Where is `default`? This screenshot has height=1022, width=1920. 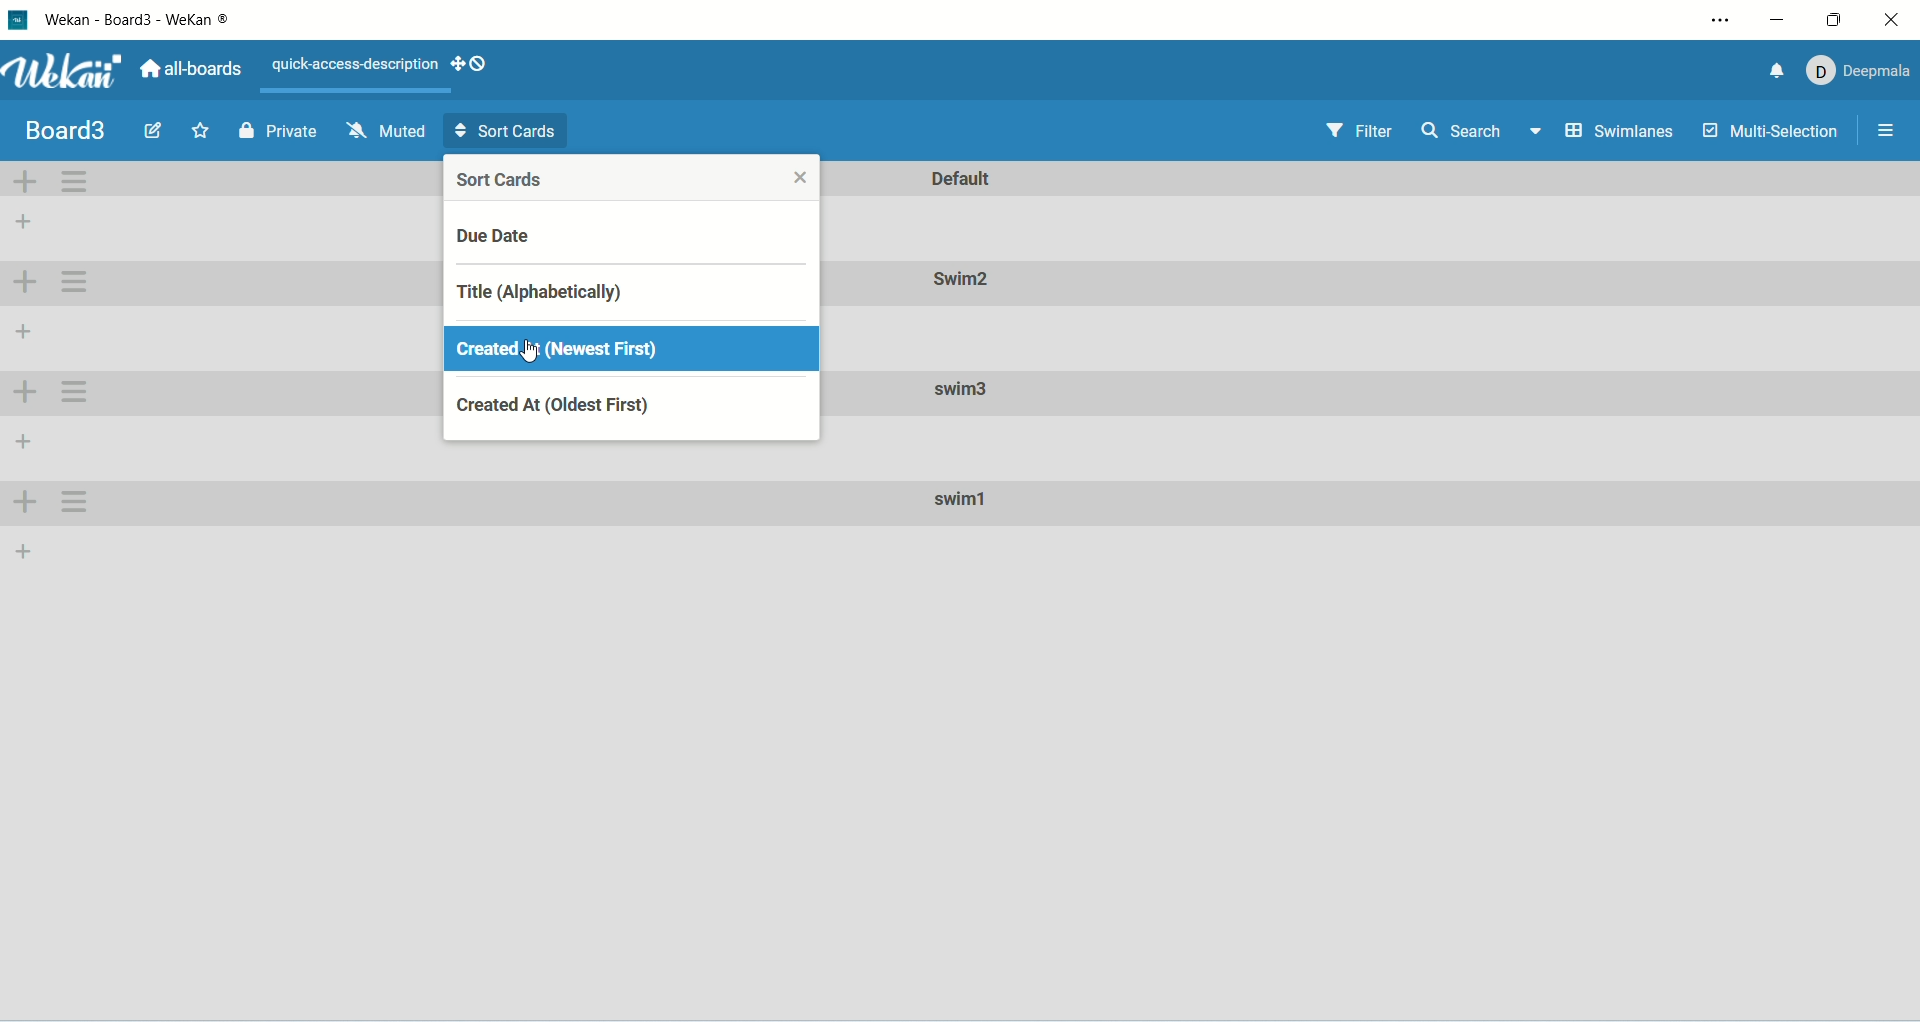 default is located at coordinates (965, 178).